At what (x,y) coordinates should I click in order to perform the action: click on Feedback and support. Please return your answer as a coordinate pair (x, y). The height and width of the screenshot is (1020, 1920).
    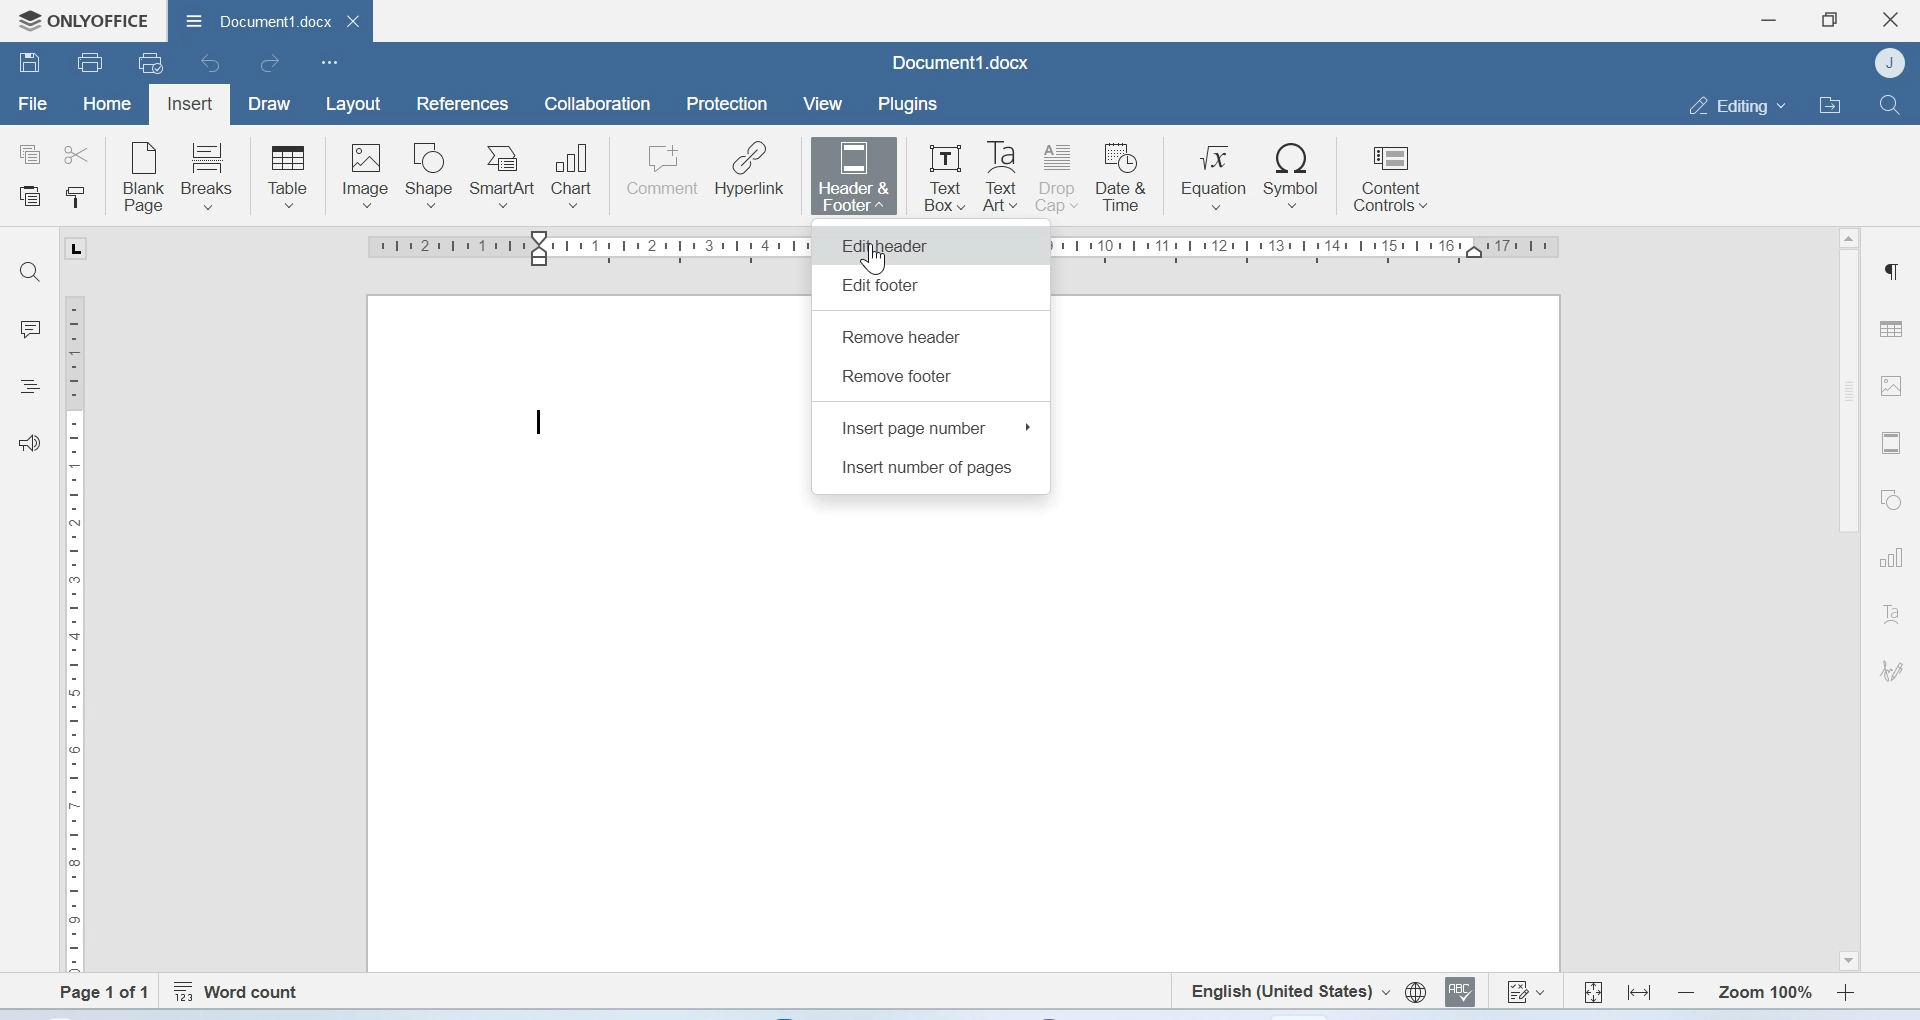
    Looking at the image, I should click on (30, 442).